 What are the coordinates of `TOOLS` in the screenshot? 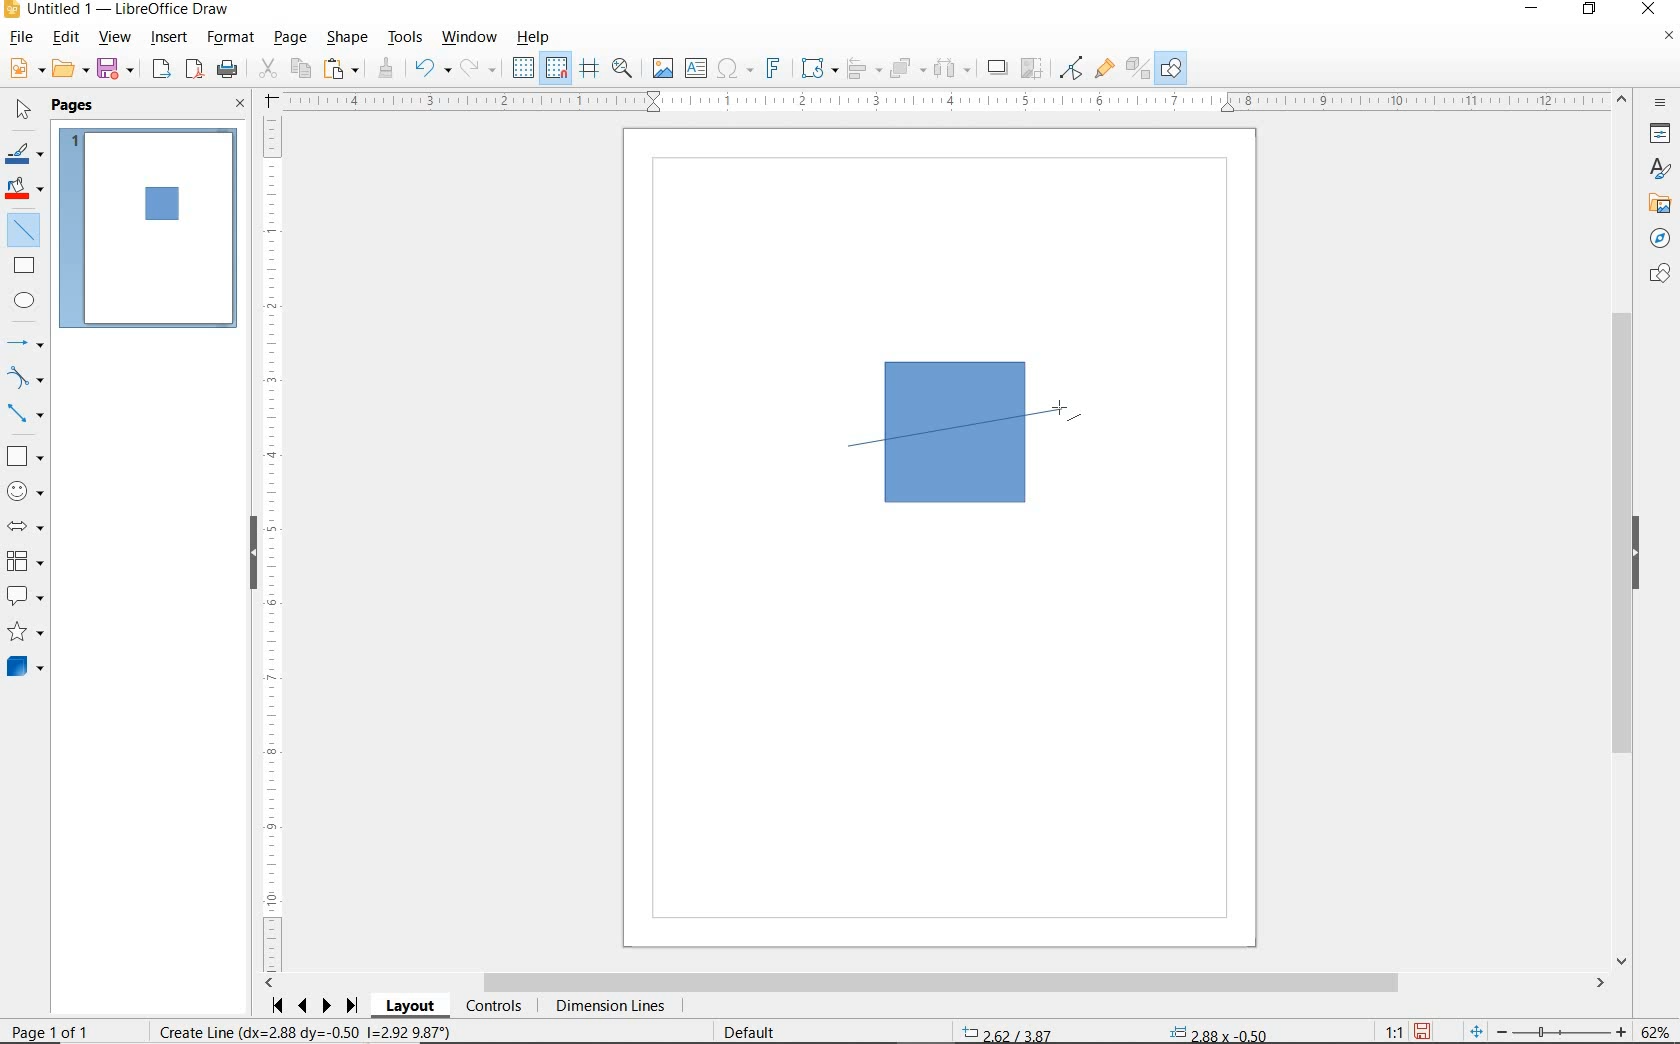 It's located at (407, 39).